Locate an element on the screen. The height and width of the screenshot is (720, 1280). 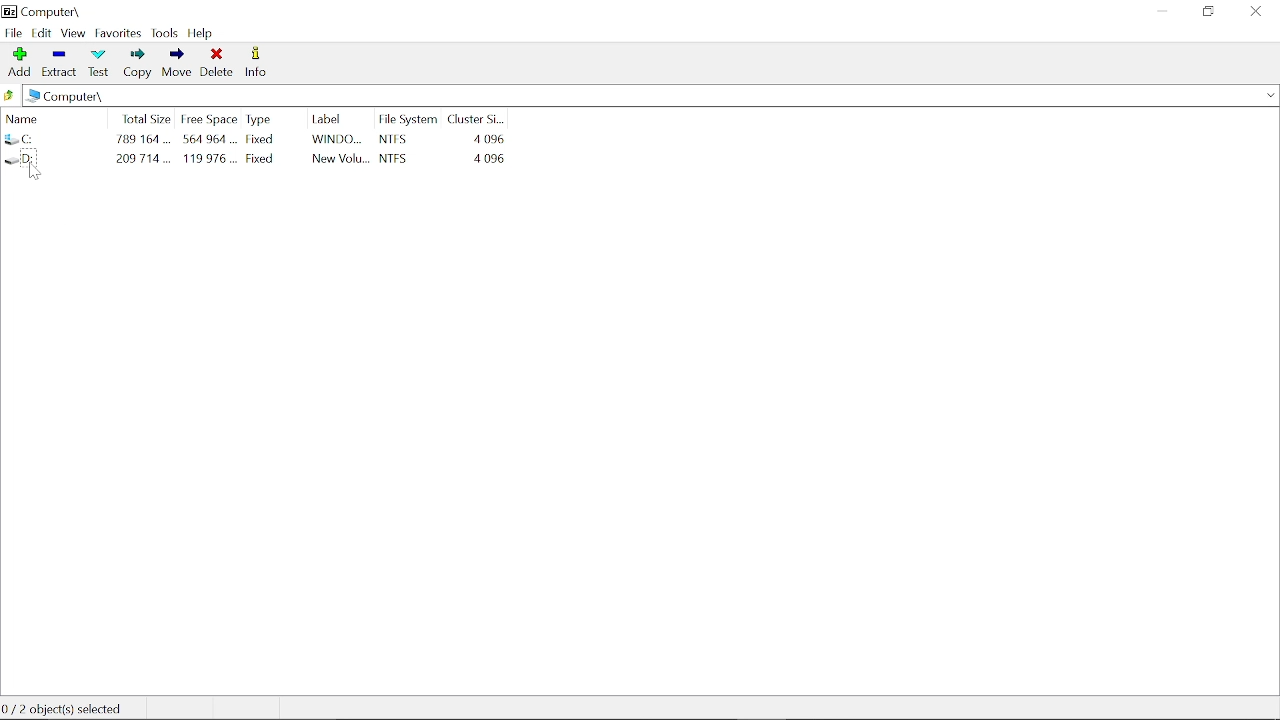
7 zip logo is located at coordinates (8, 10).